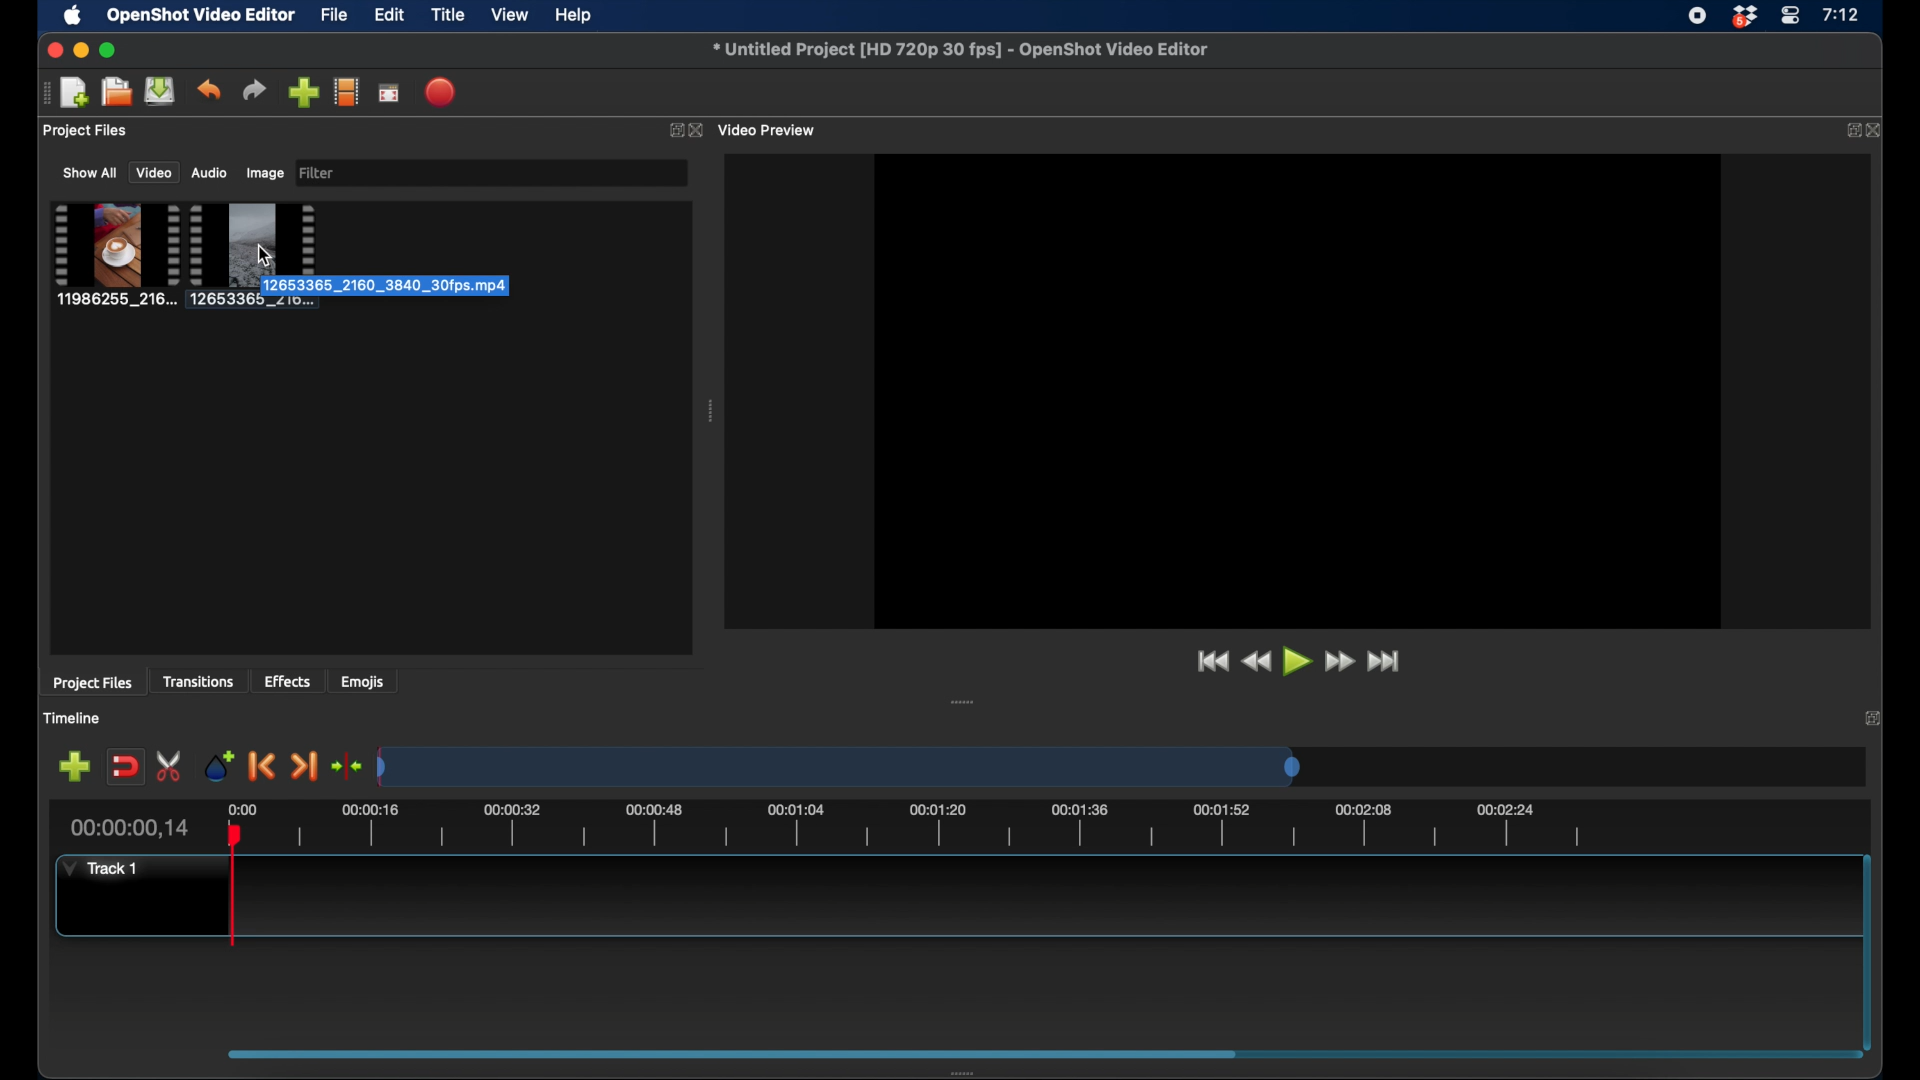  What do you see at coordinates (80, 51) in the screenshot?
I see `minimize` at bounding box center [80, 51].